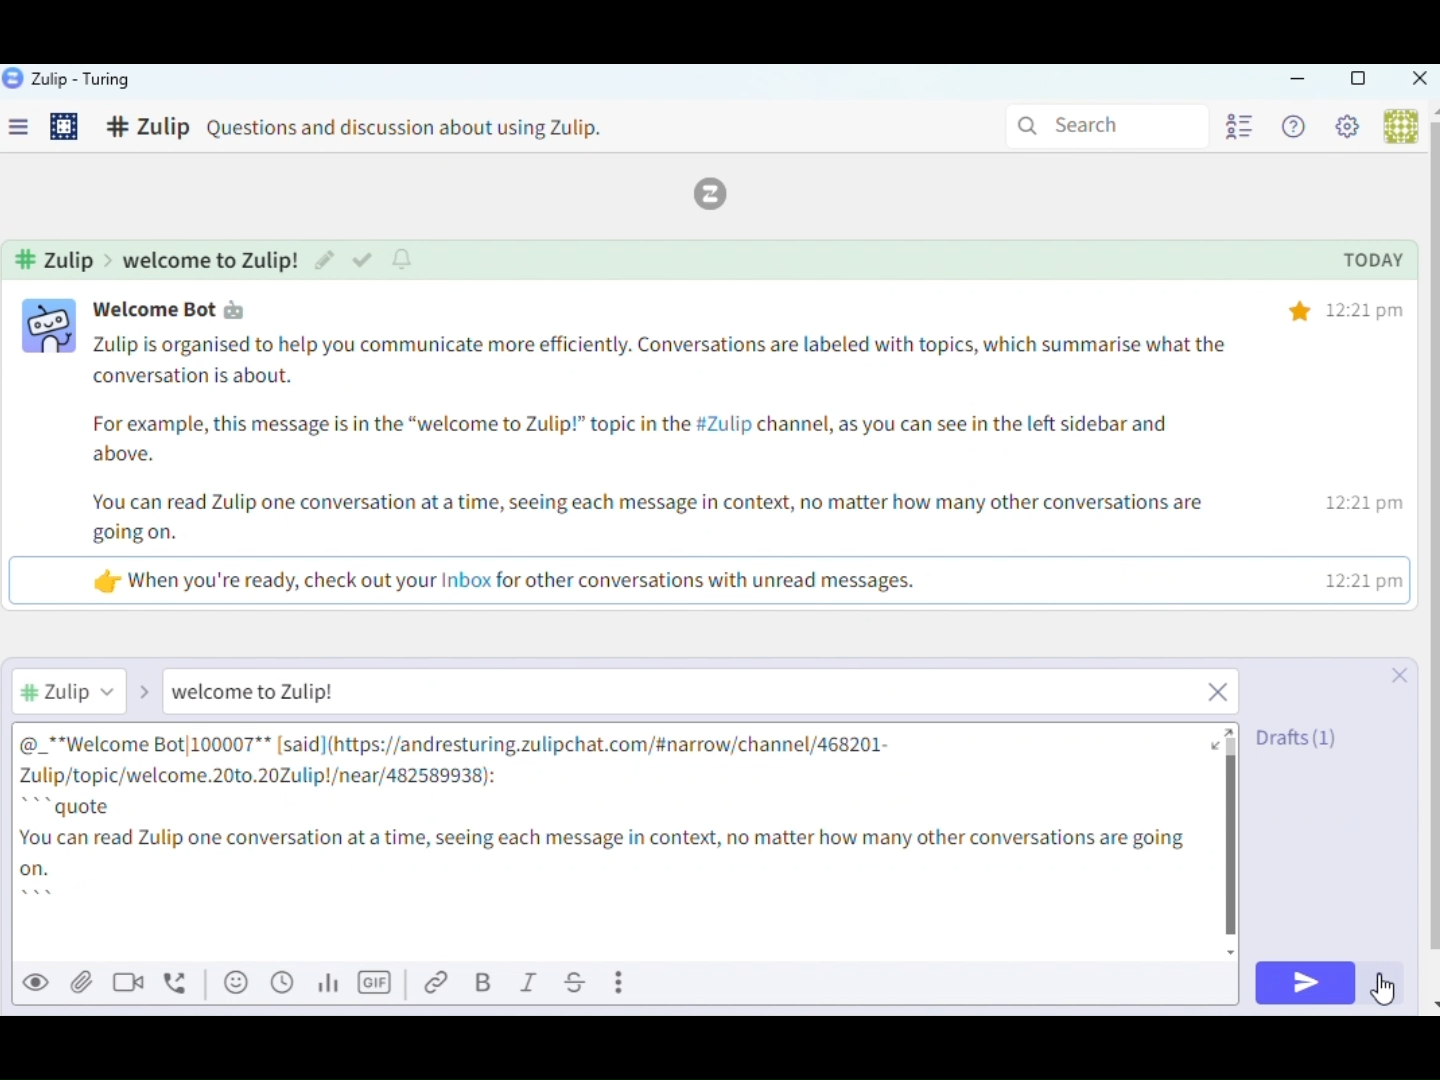  Describe the element at coordinates (1233, 729) in the screenshot. I see `Up` at that location.